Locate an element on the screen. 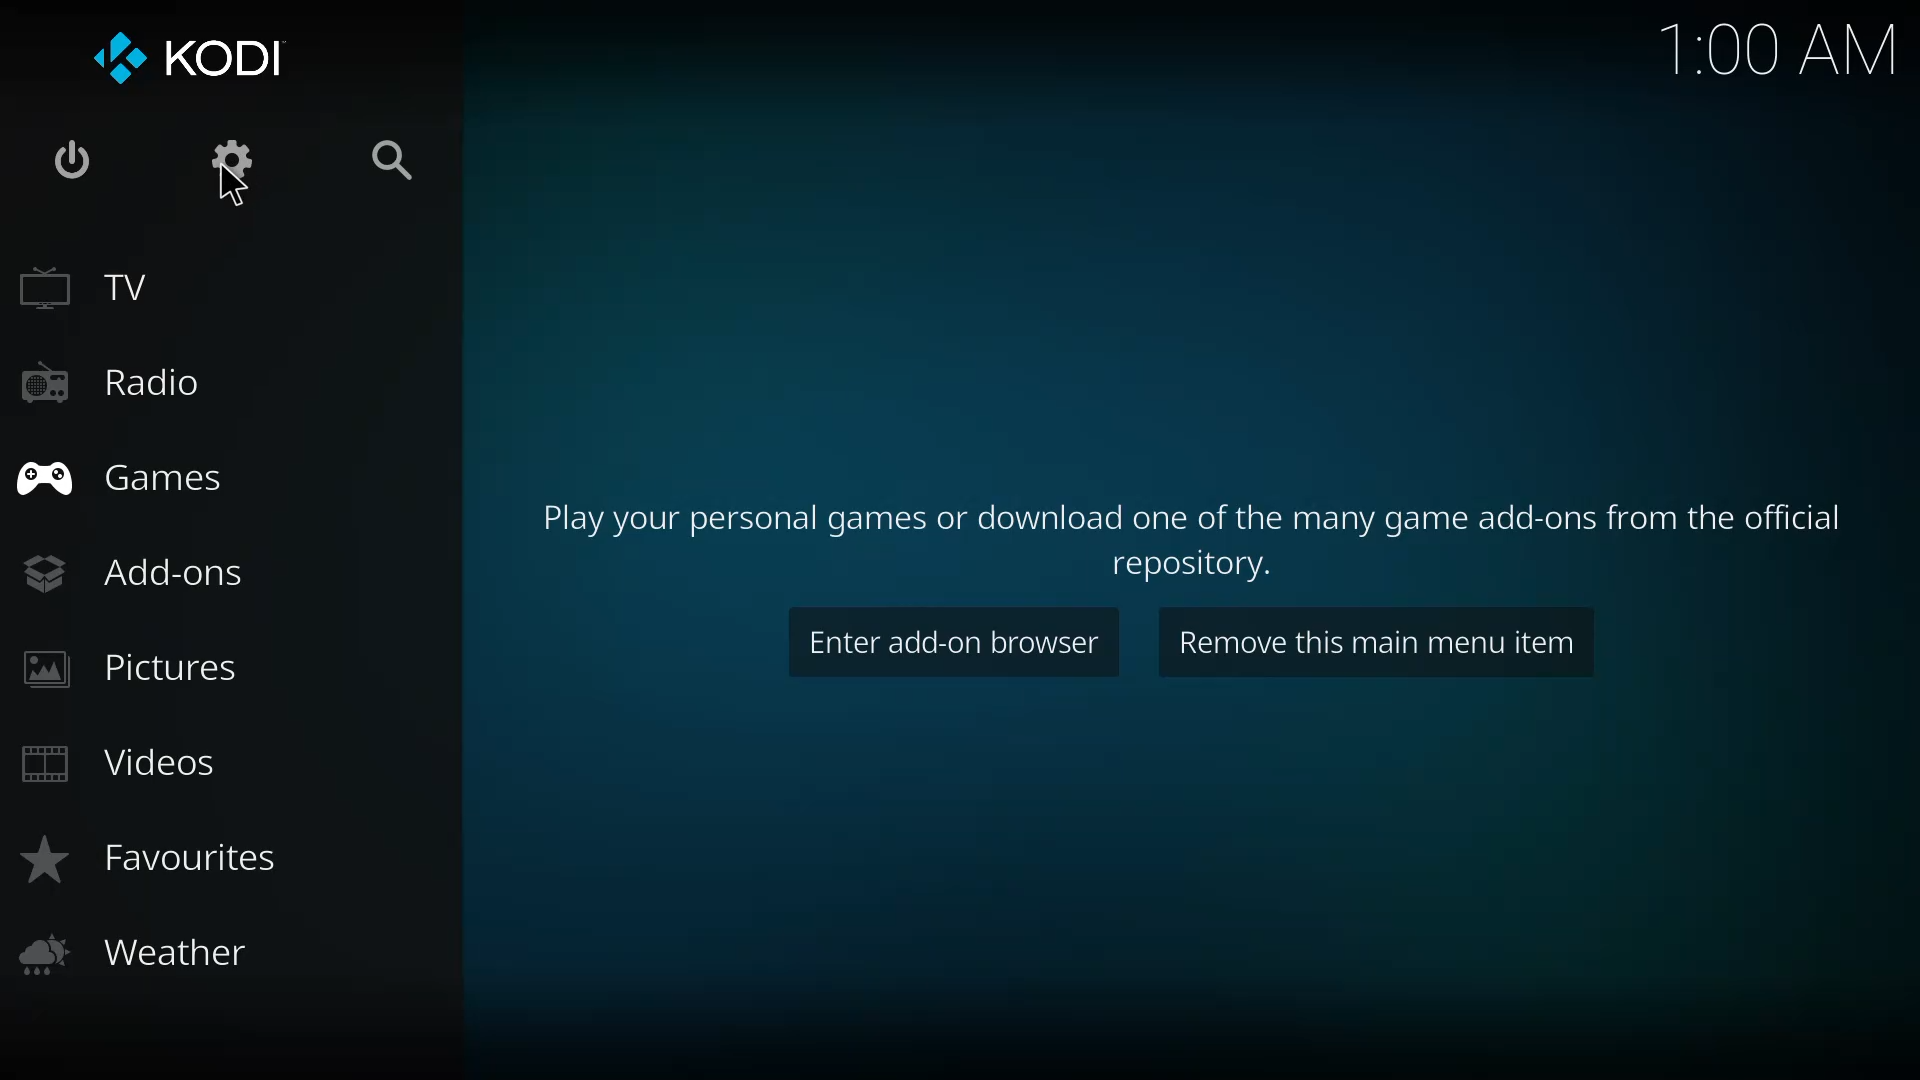  info is located at coordinates (1190, 535).